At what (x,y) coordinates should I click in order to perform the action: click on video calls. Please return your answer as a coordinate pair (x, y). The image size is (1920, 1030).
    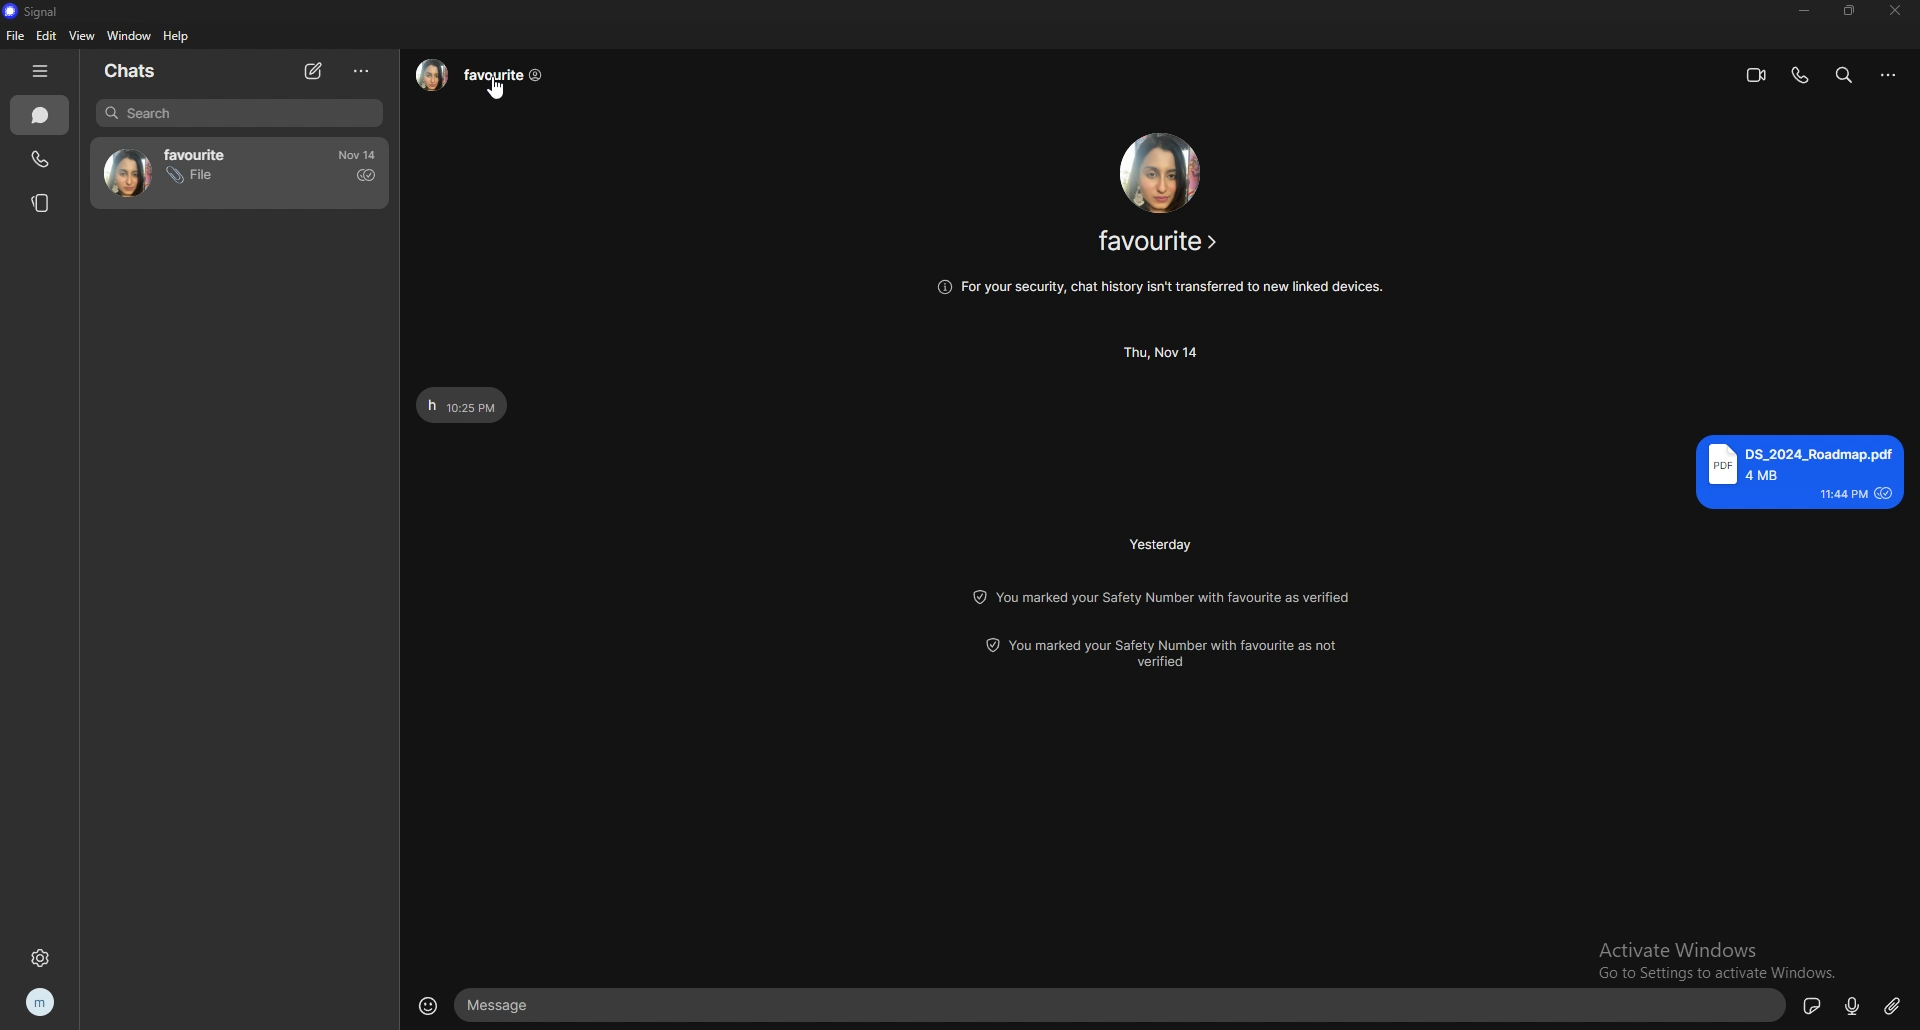
    Looking at the image, I should click on (1758, 76).